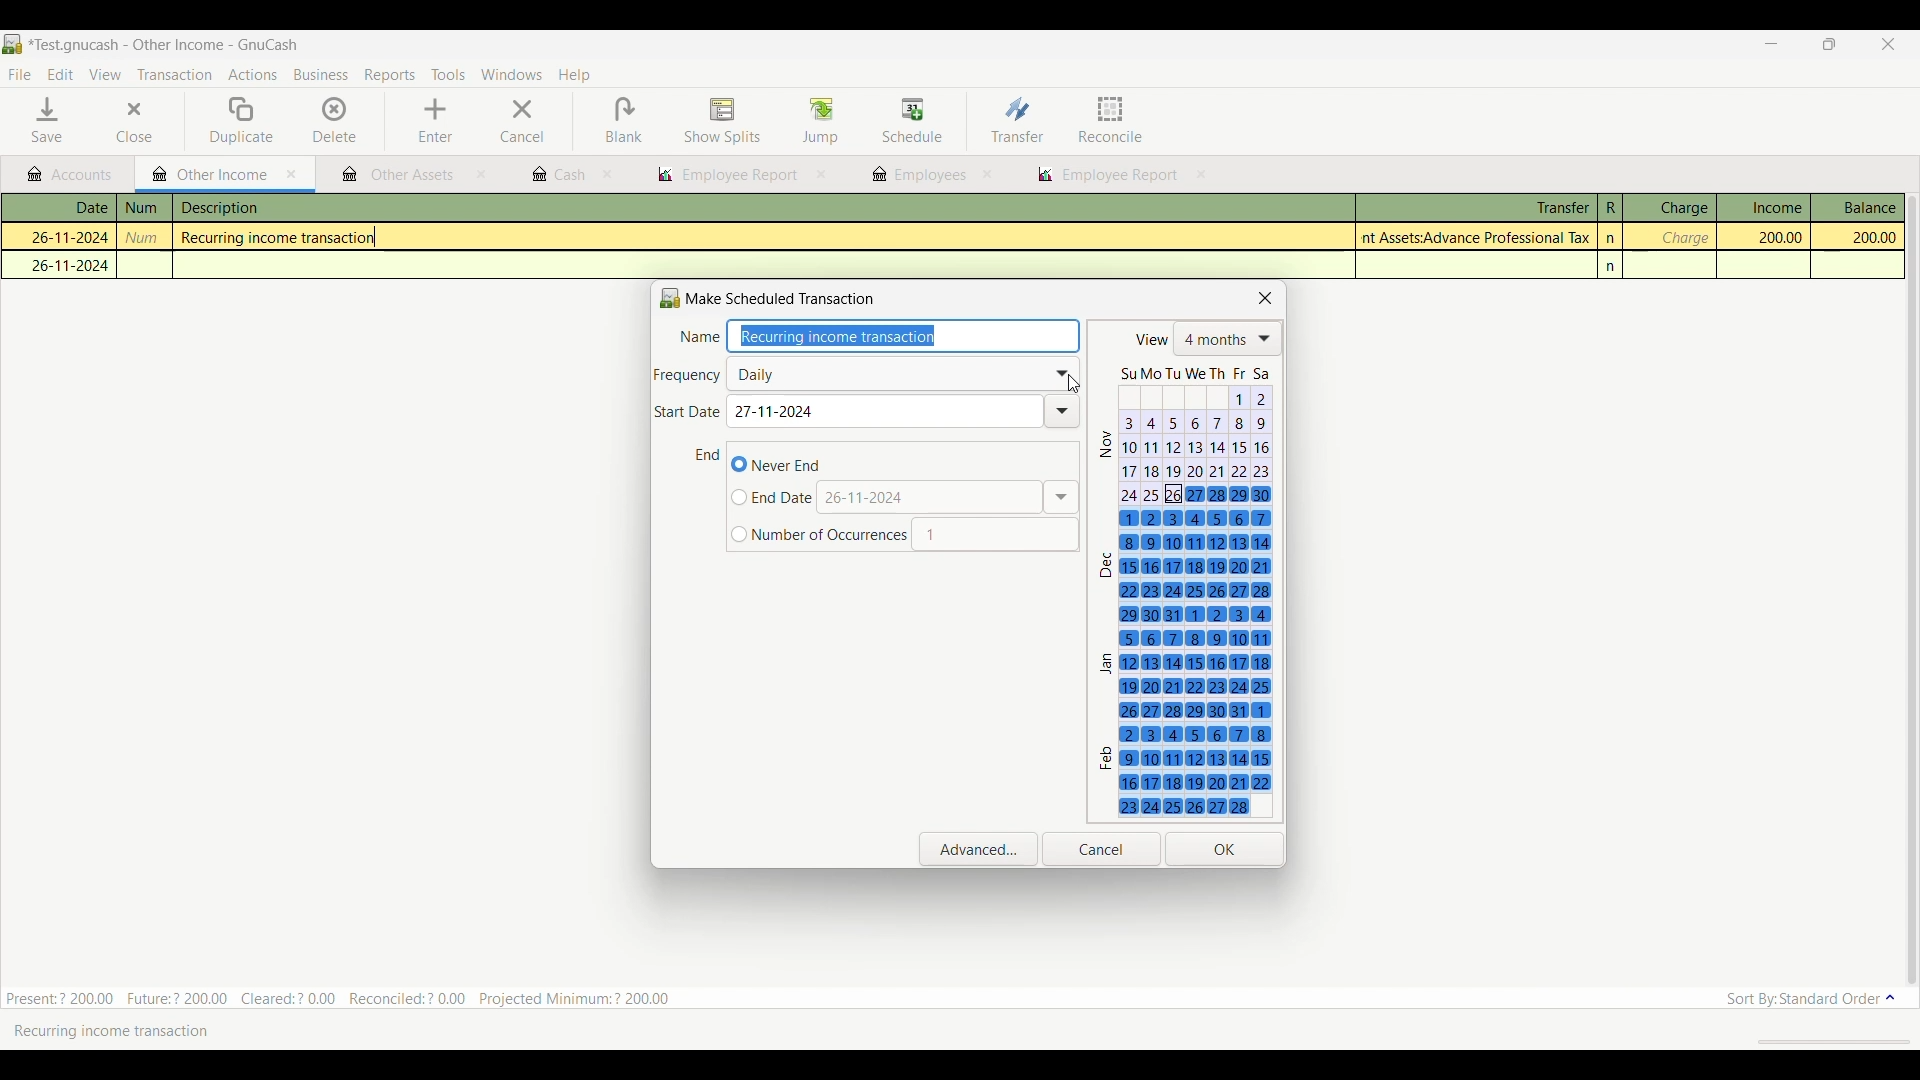 Image resolution: width=1920 pixels, height=1080 pixels. What do you see at coordinates (120, 122) in the screenshot?
I see `Close` at bounding box center [120, 122].